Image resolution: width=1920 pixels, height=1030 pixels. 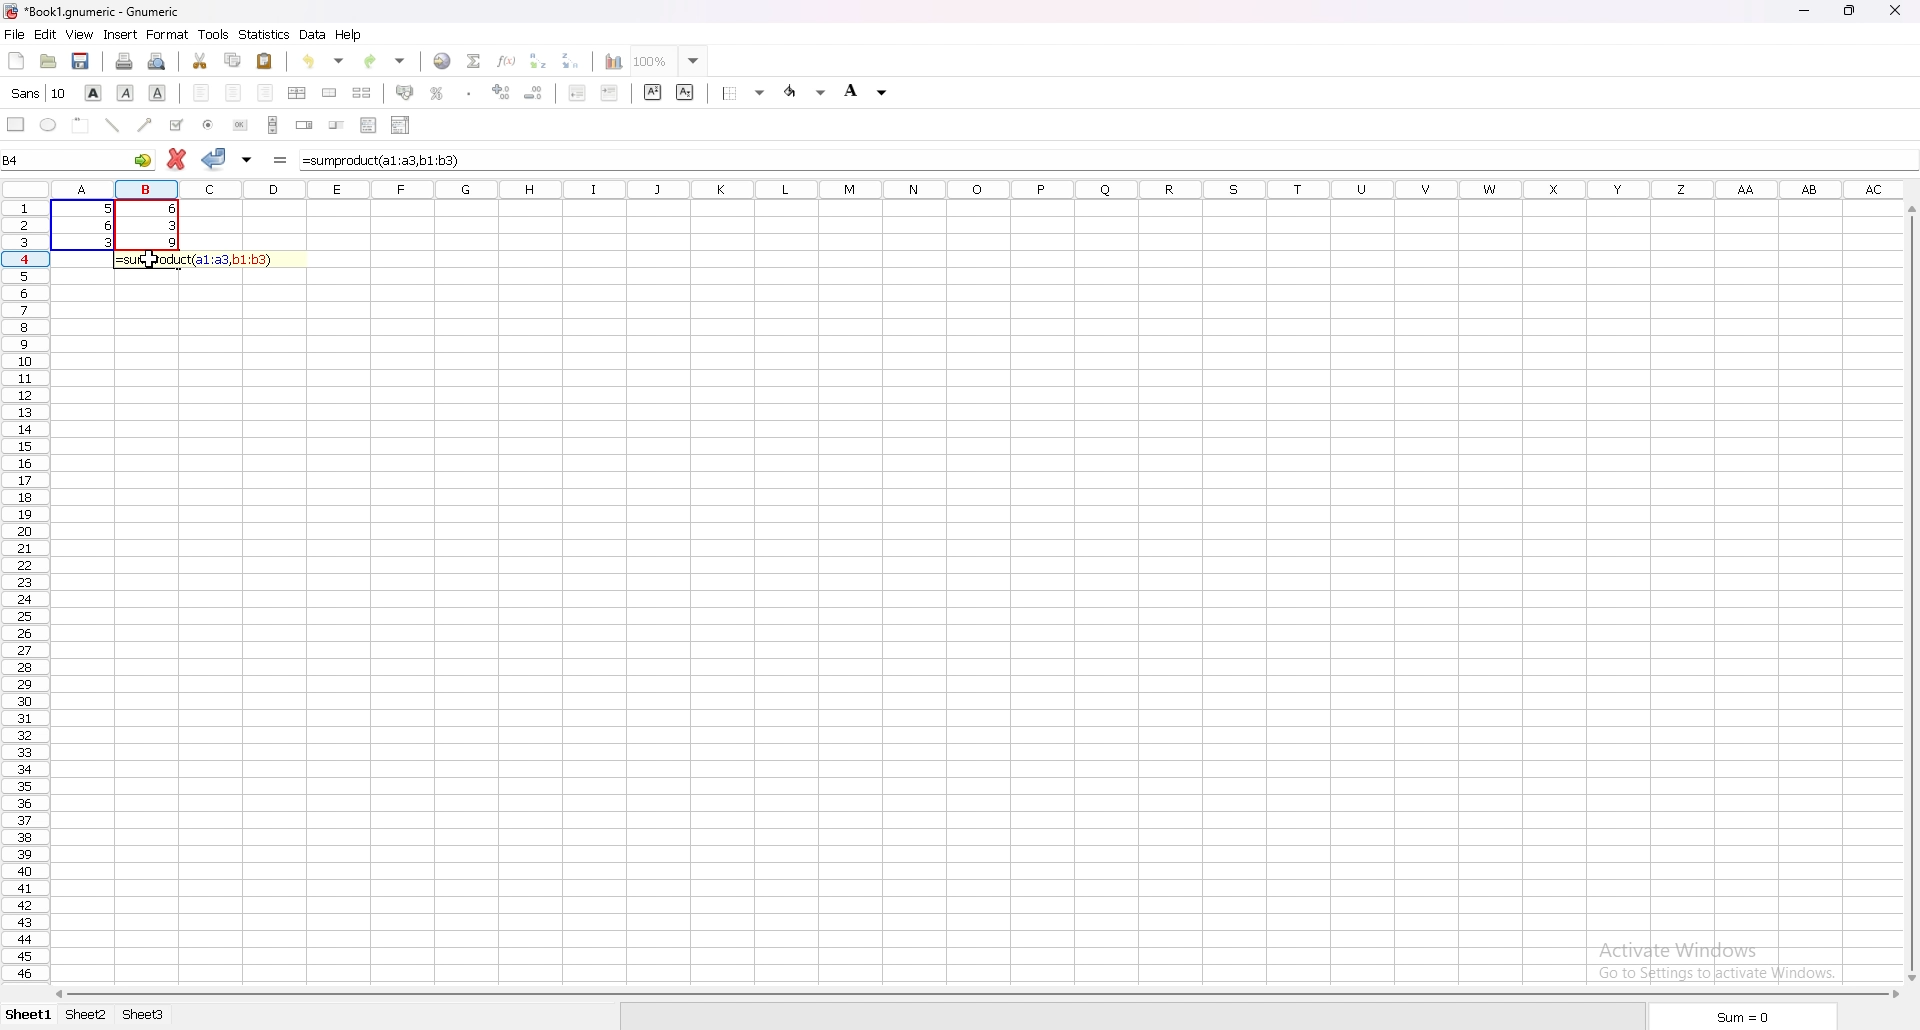 What do you see at coordinates (209, 125) in the screenshot?
I see `radio button` at bounding box center [209, 125].